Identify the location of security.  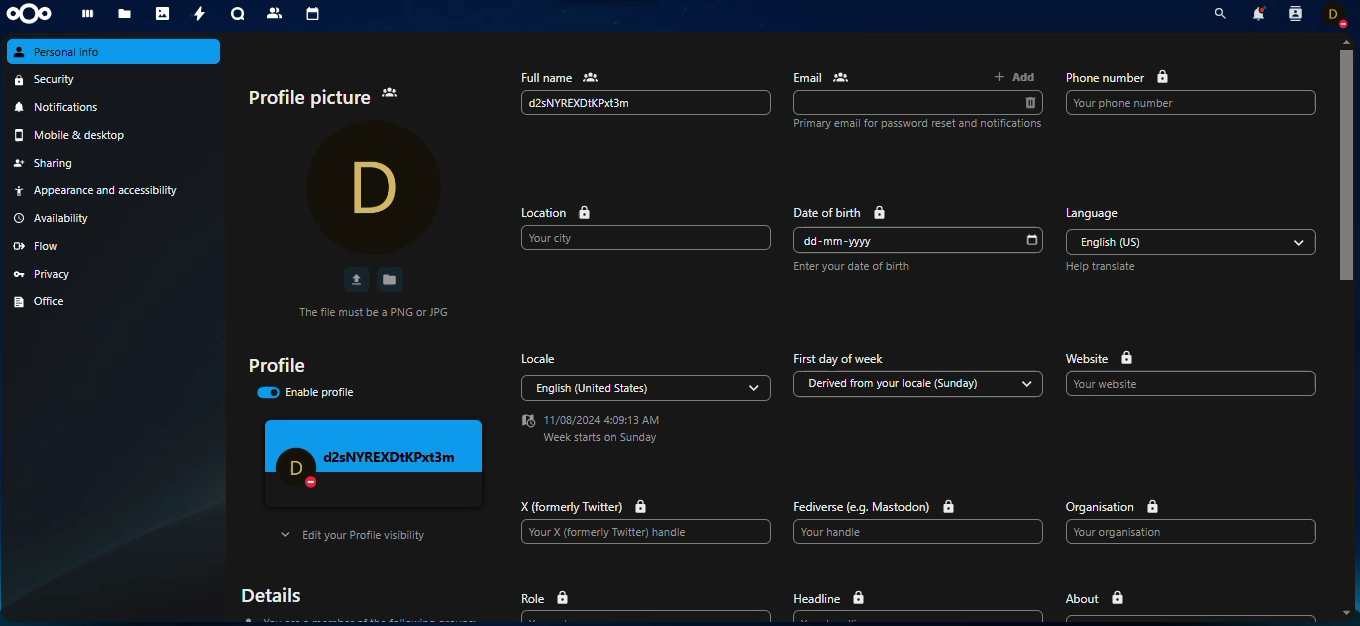
(114, 80).